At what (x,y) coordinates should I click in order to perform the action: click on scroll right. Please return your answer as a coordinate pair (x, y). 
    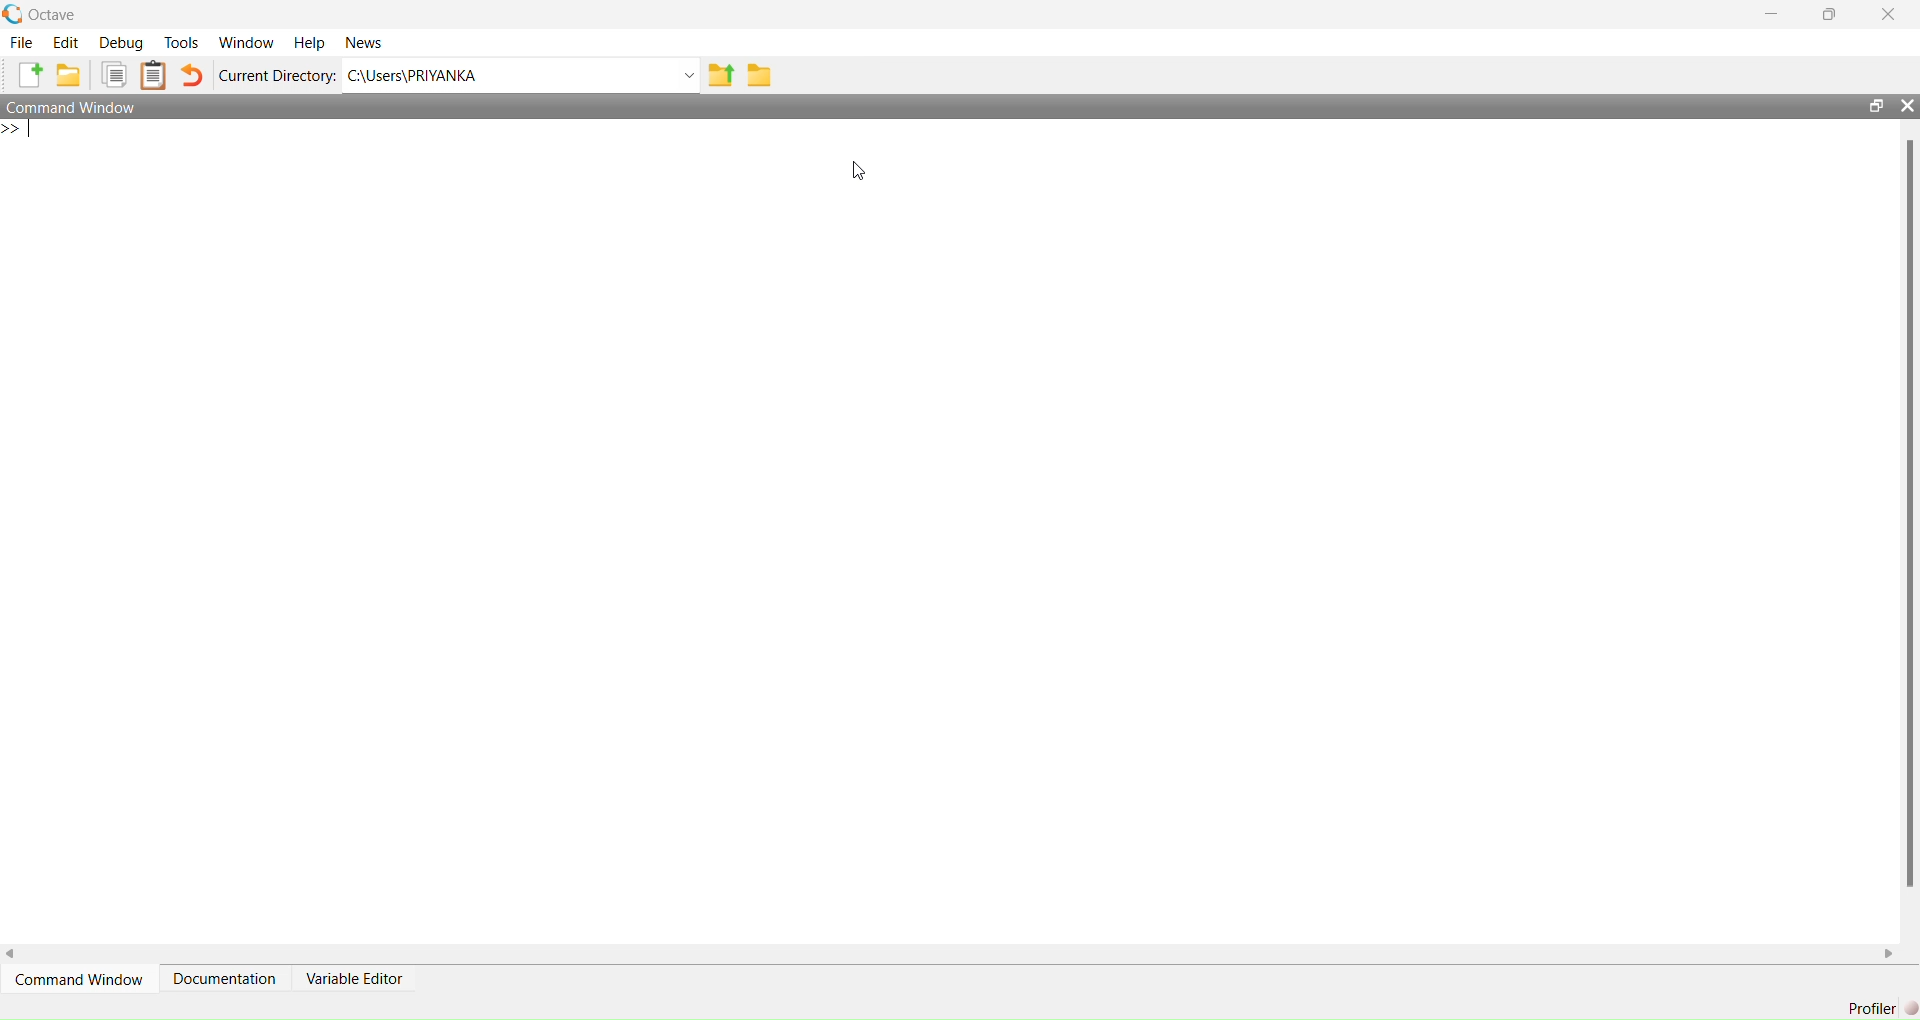
    Looking at the image, I should click on (1890, 953).